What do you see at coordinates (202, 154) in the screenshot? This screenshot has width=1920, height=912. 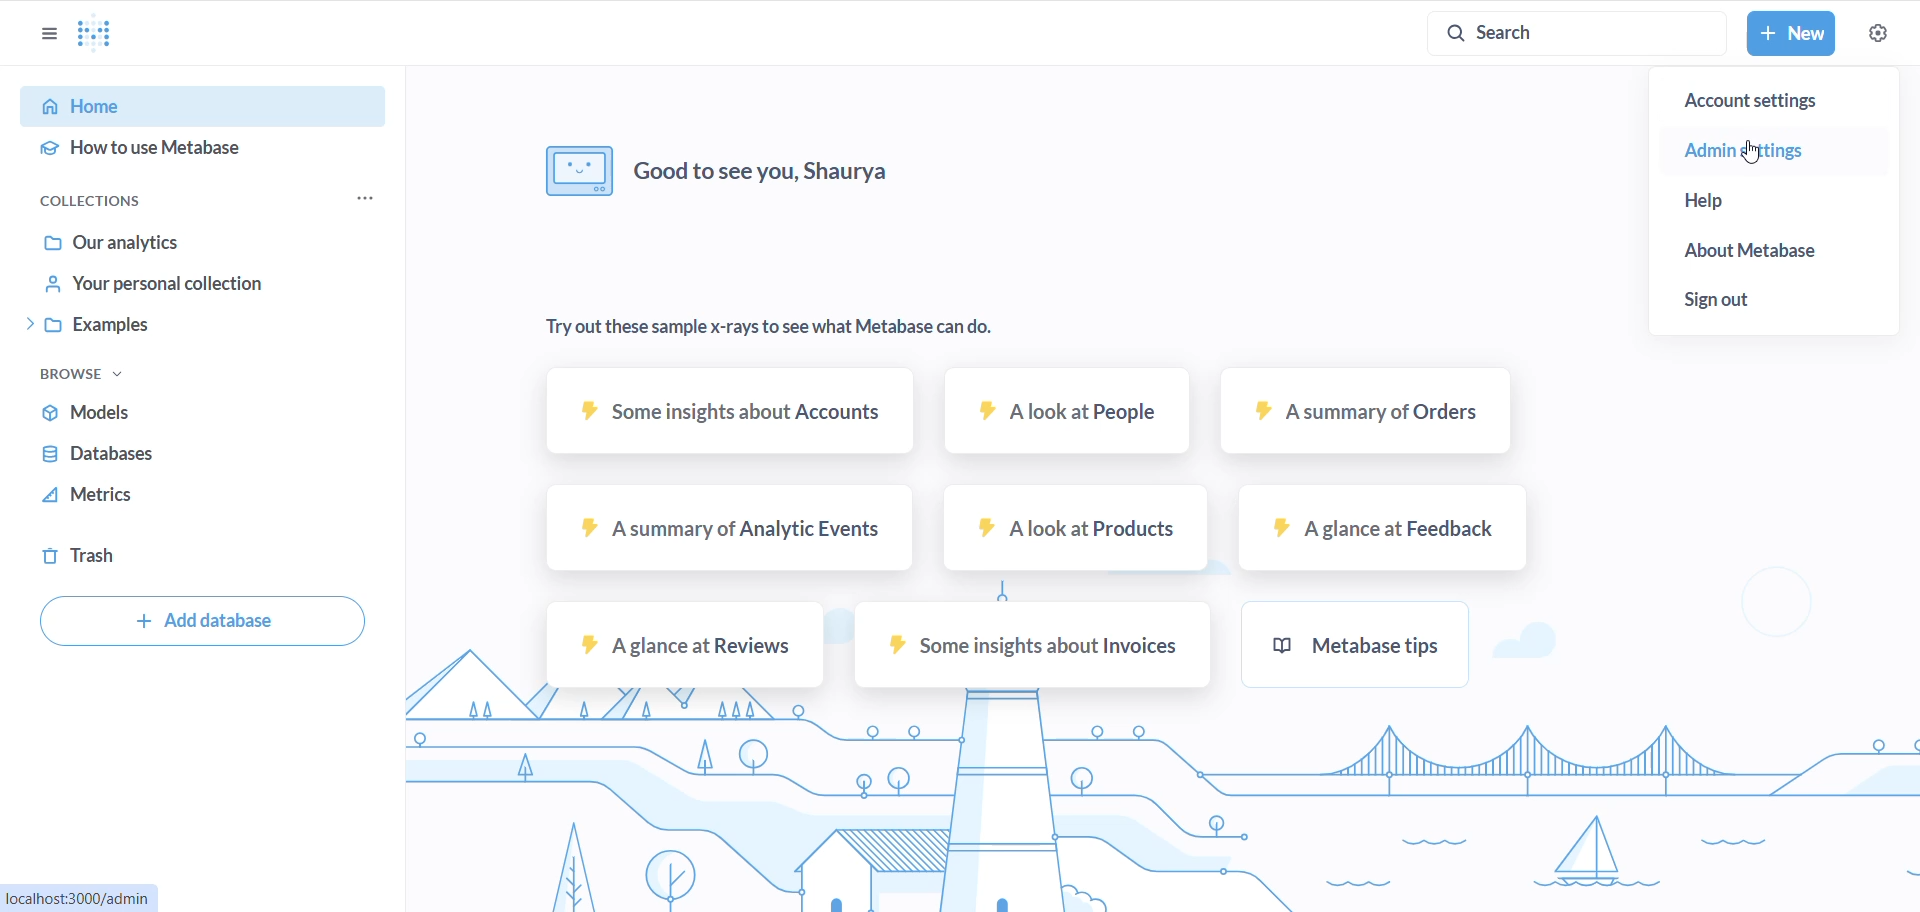 I see `HOW TO USE METADATA` at bounding box center [202, 154].